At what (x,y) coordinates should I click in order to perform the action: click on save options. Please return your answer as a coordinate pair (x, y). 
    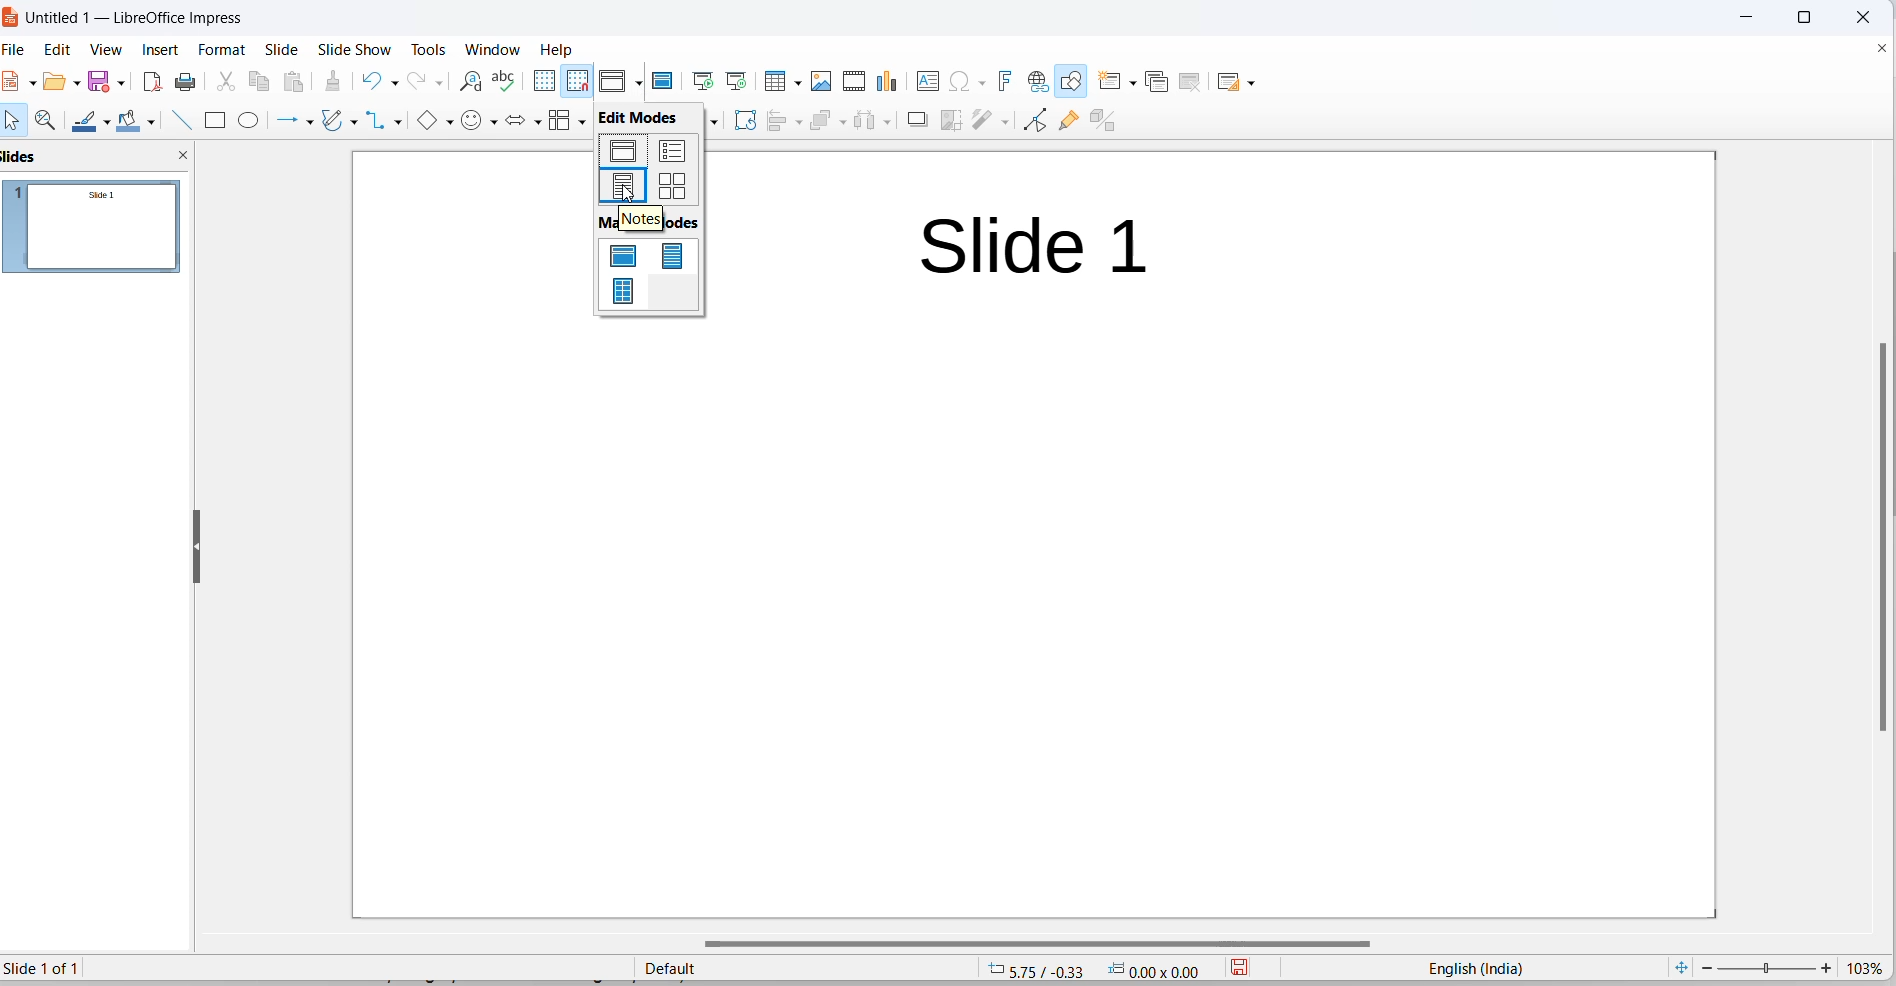
    Looking at the image, I should click on (120, 81).